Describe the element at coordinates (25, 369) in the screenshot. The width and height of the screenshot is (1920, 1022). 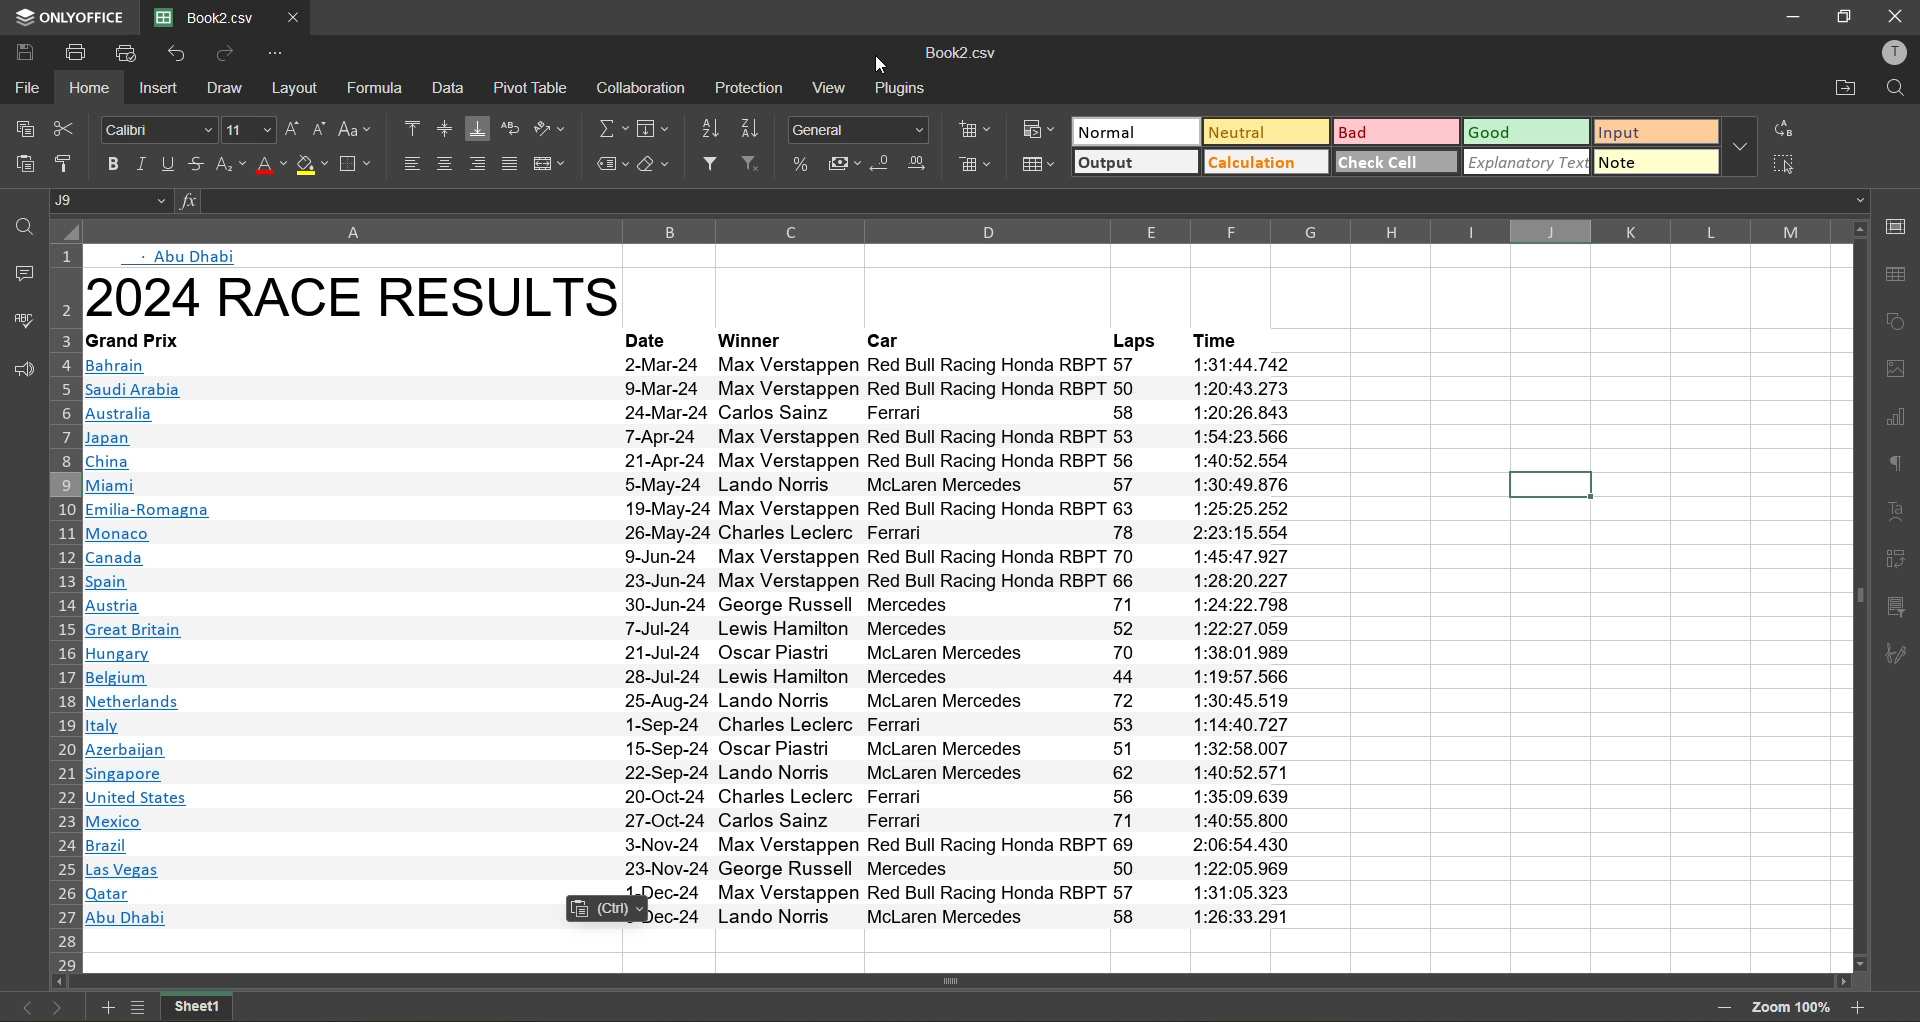
I see `feedback` at that location.